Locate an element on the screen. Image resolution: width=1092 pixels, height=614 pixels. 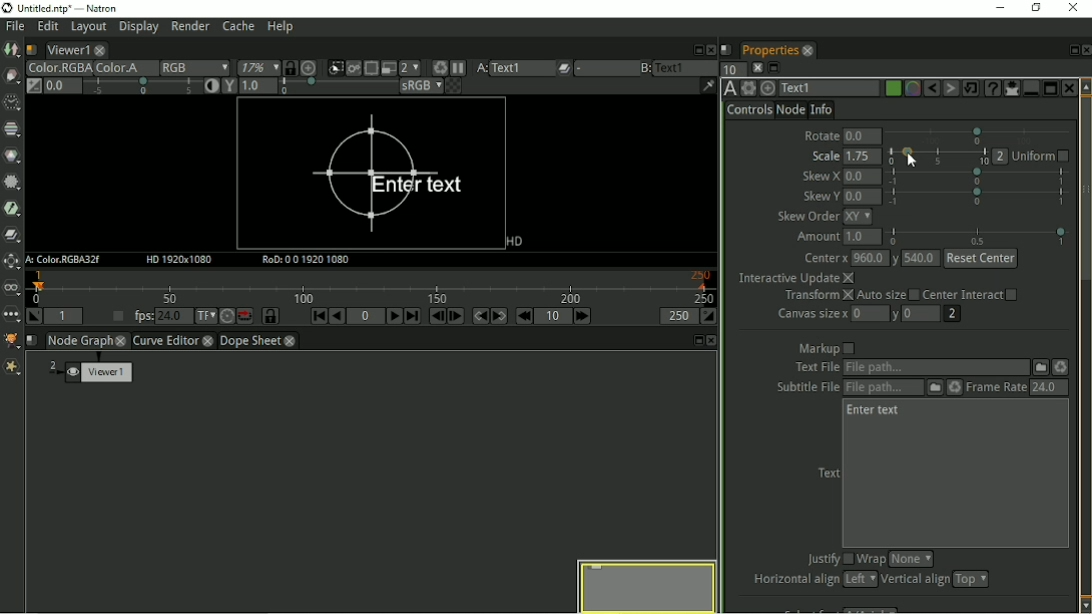
Current frame is located at coordinates (366, 316).